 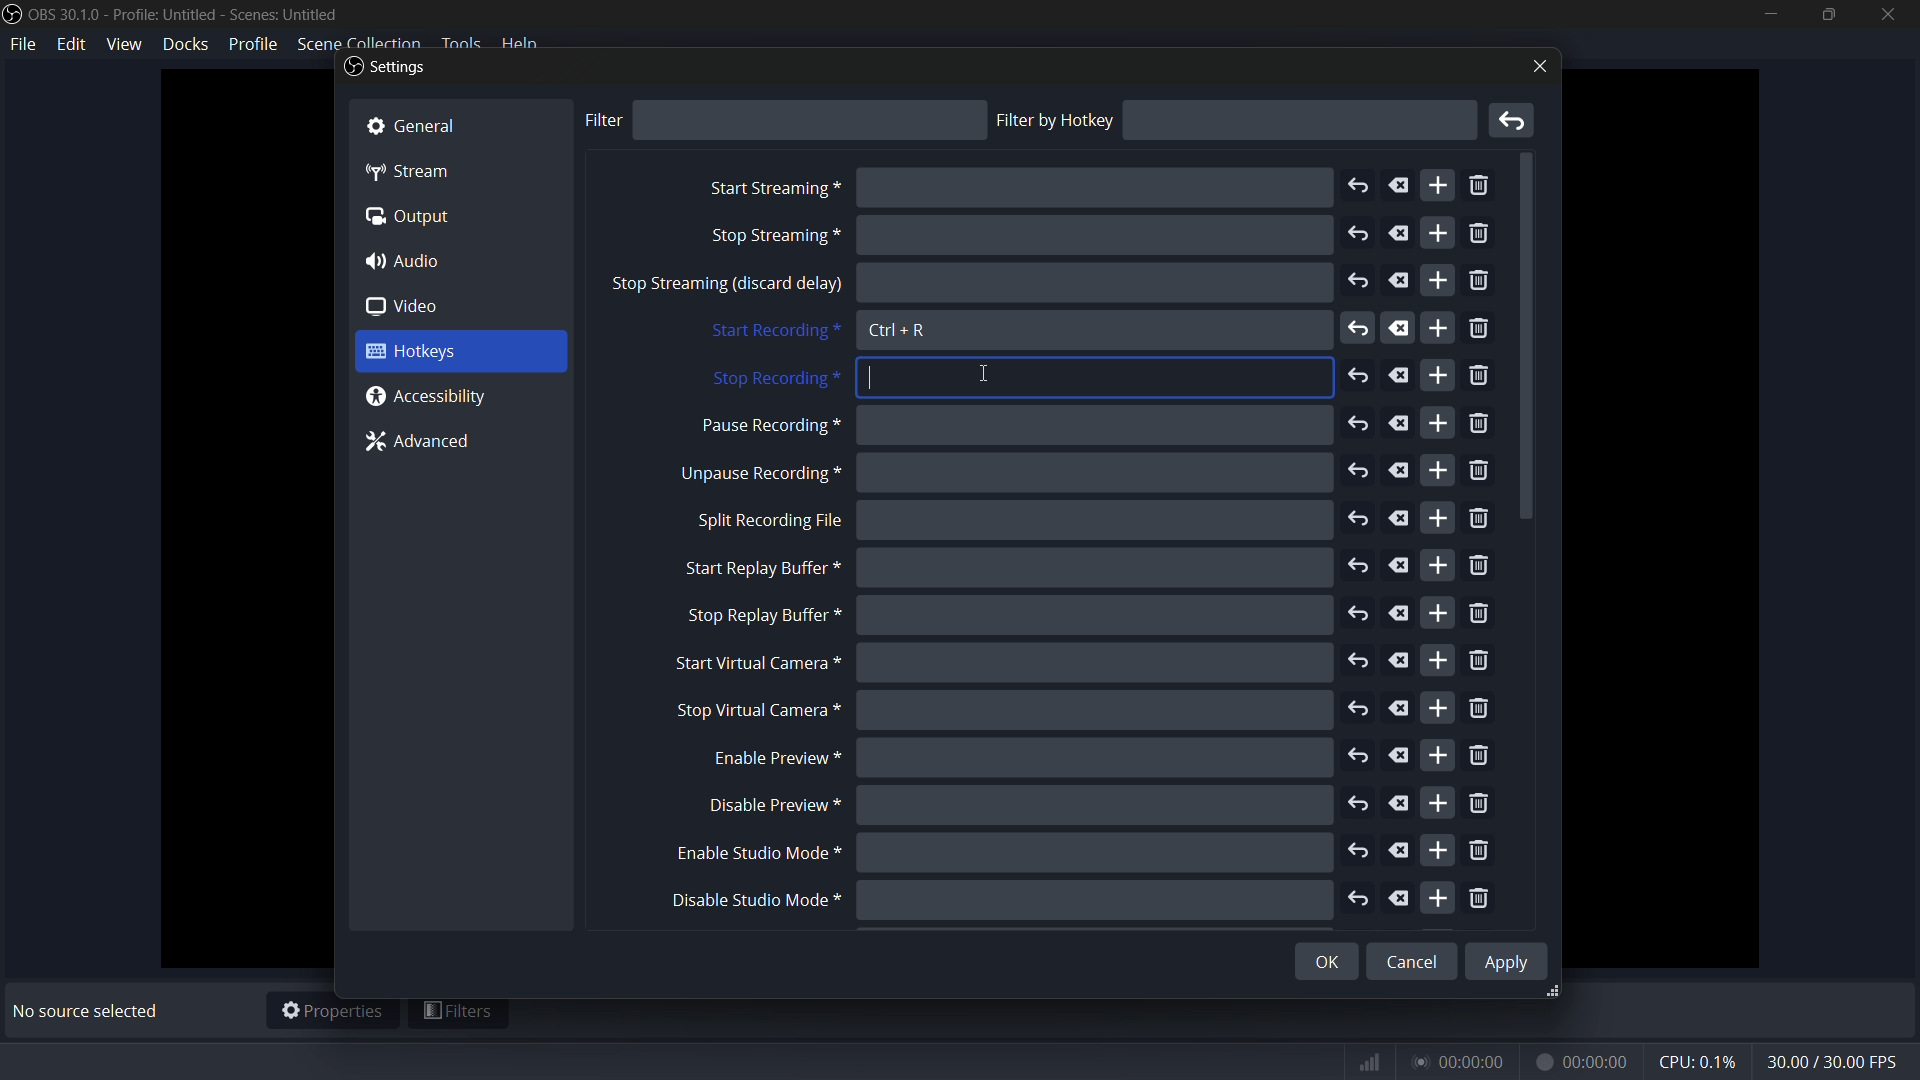 I want to click on & General, so click(x=431, y=123).